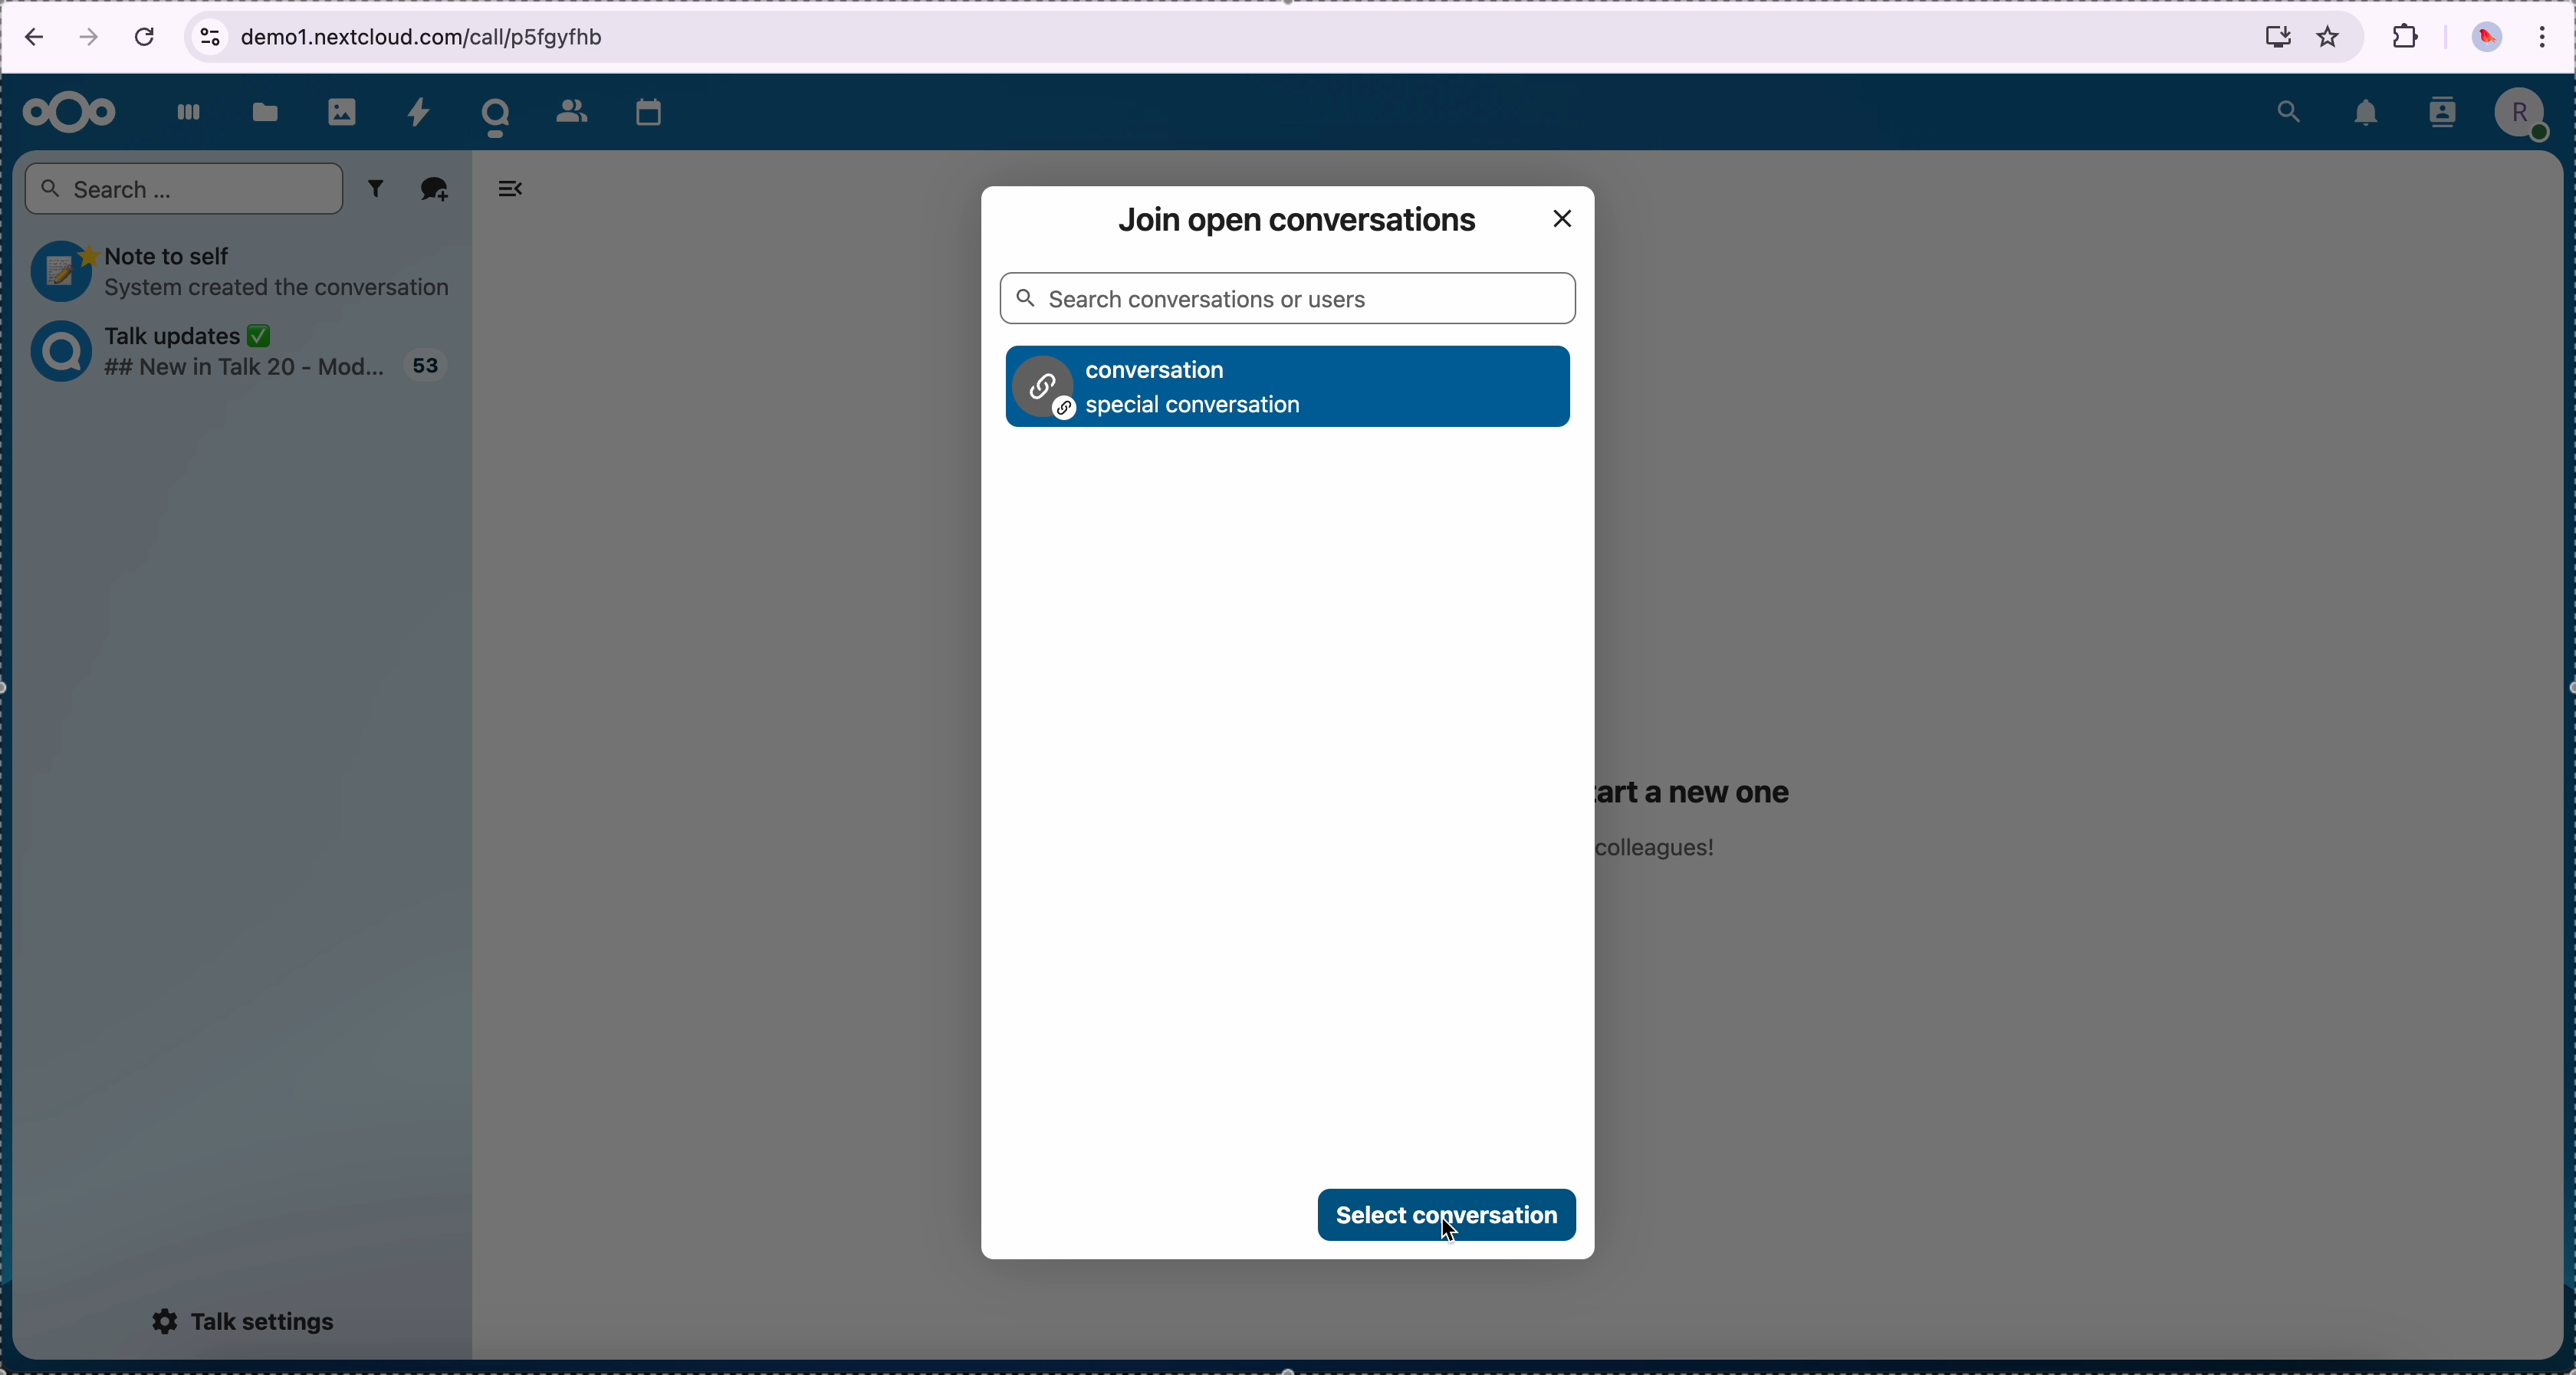  I want to click on search bar, so click(1283, 301).